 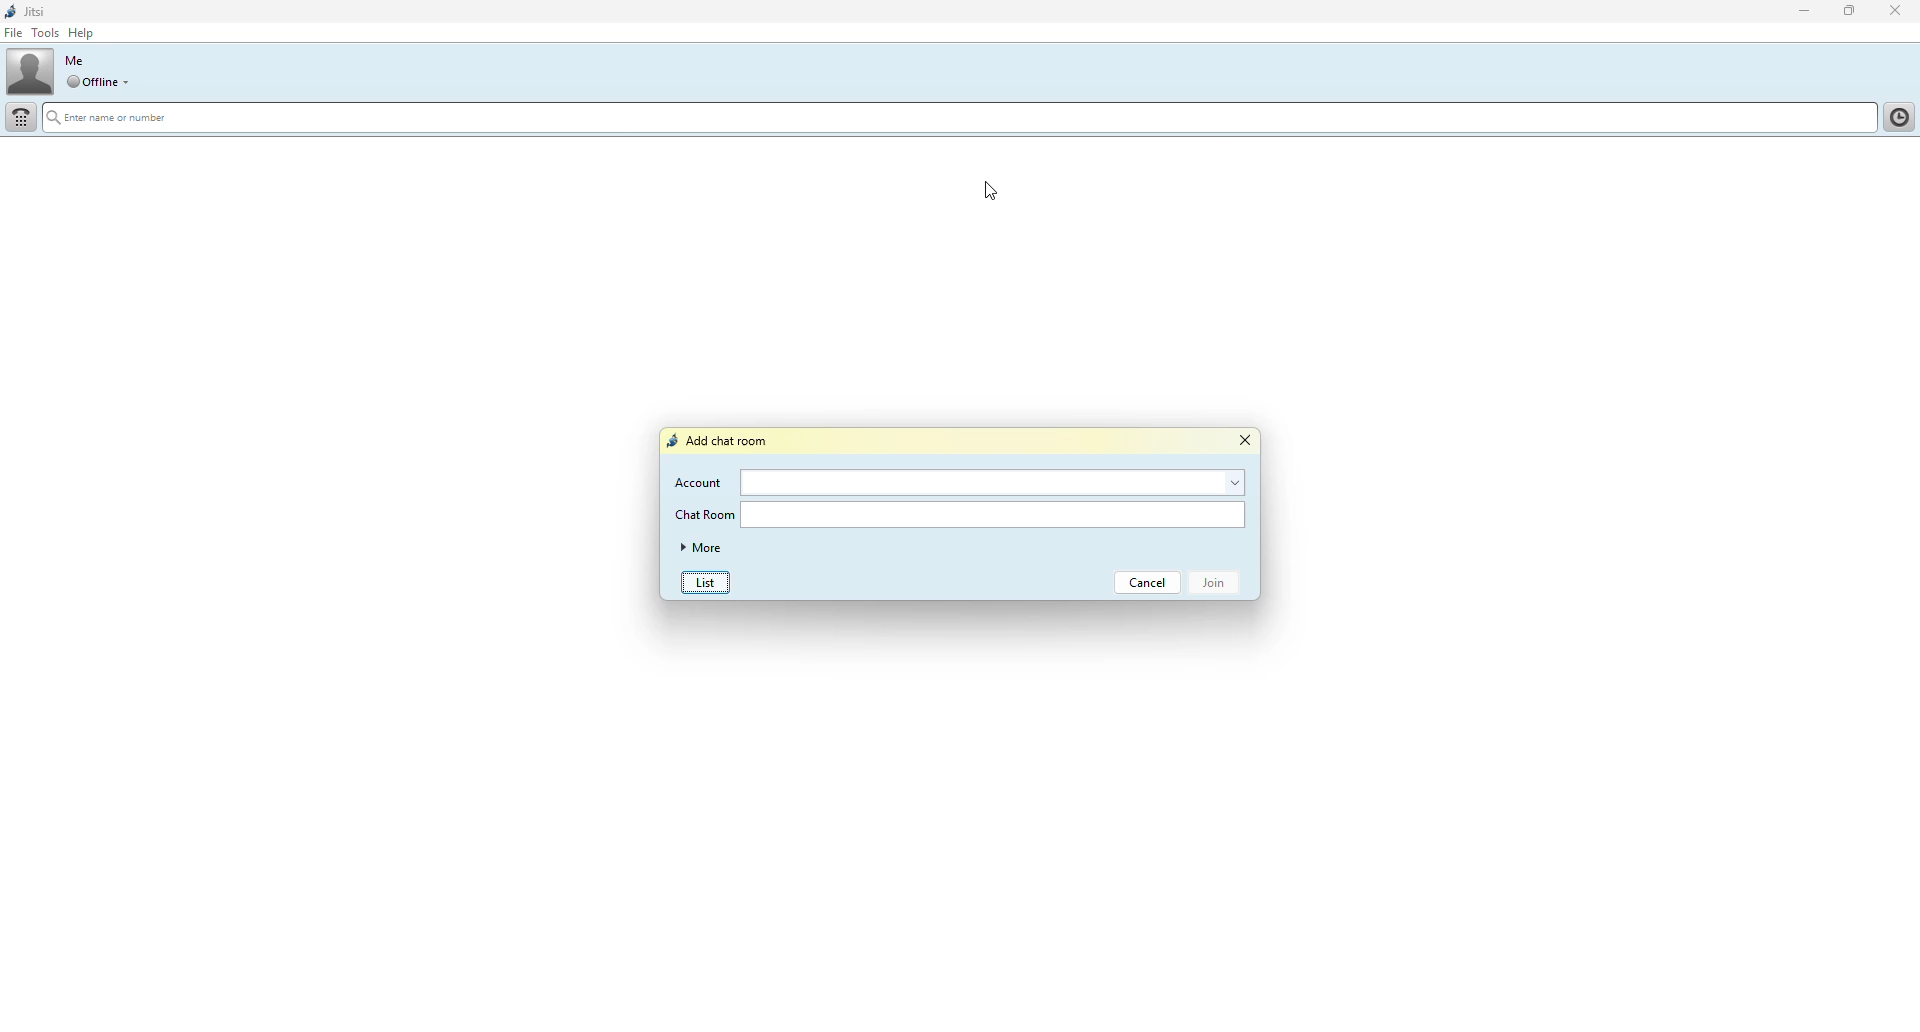 What do you see at coordinates (1894, 117) in the screenshot?
I see `contact list` at bounding box center [1894, 117].